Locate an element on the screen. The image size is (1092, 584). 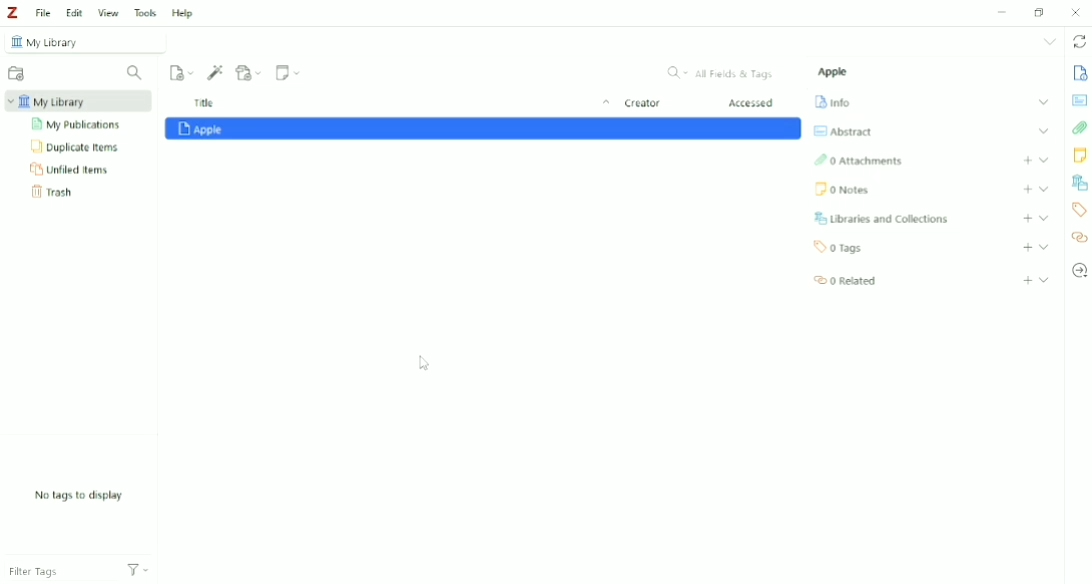
Unfiled Items is located at coordinates (70, 170).